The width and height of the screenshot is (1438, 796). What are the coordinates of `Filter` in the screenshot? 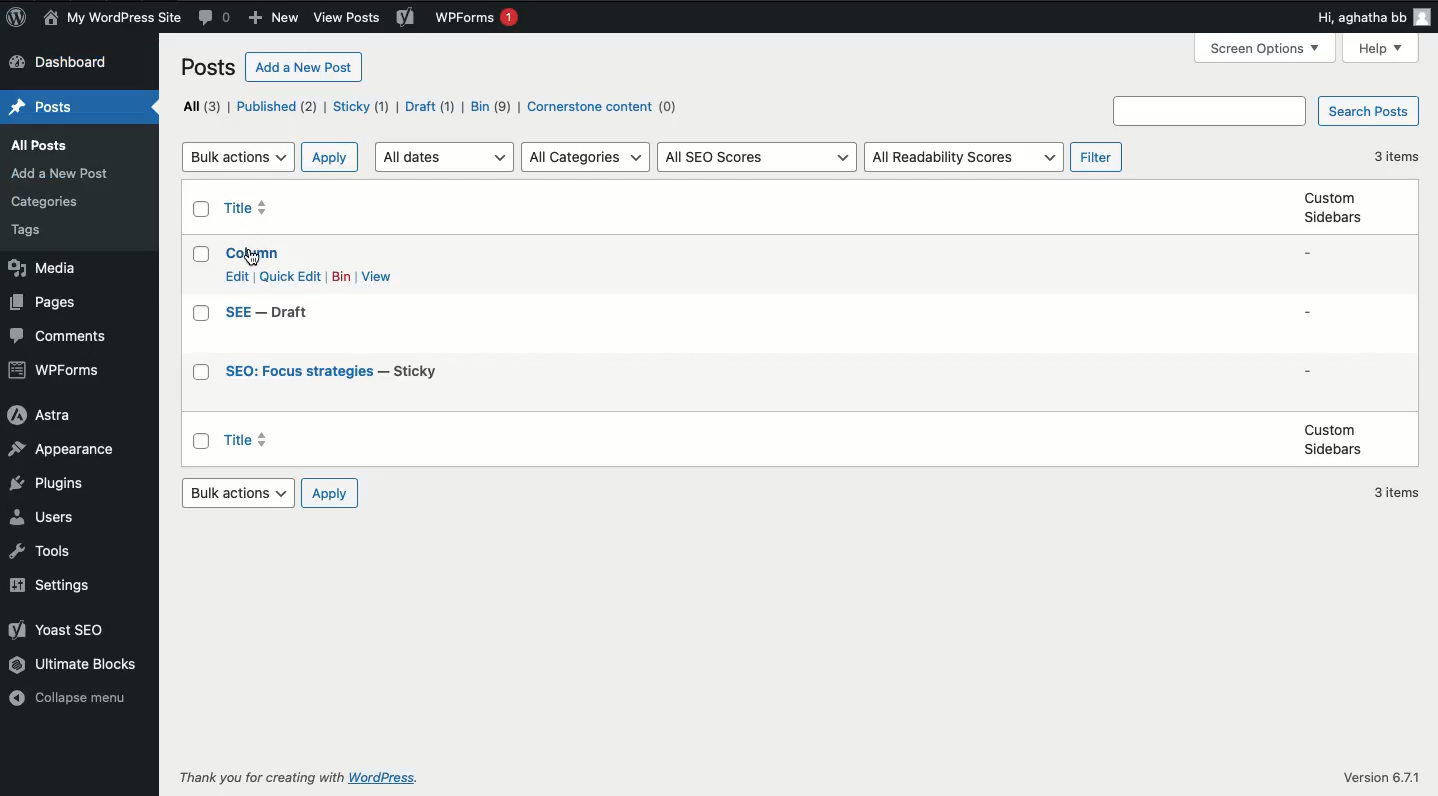 It's located at (1098, 158).